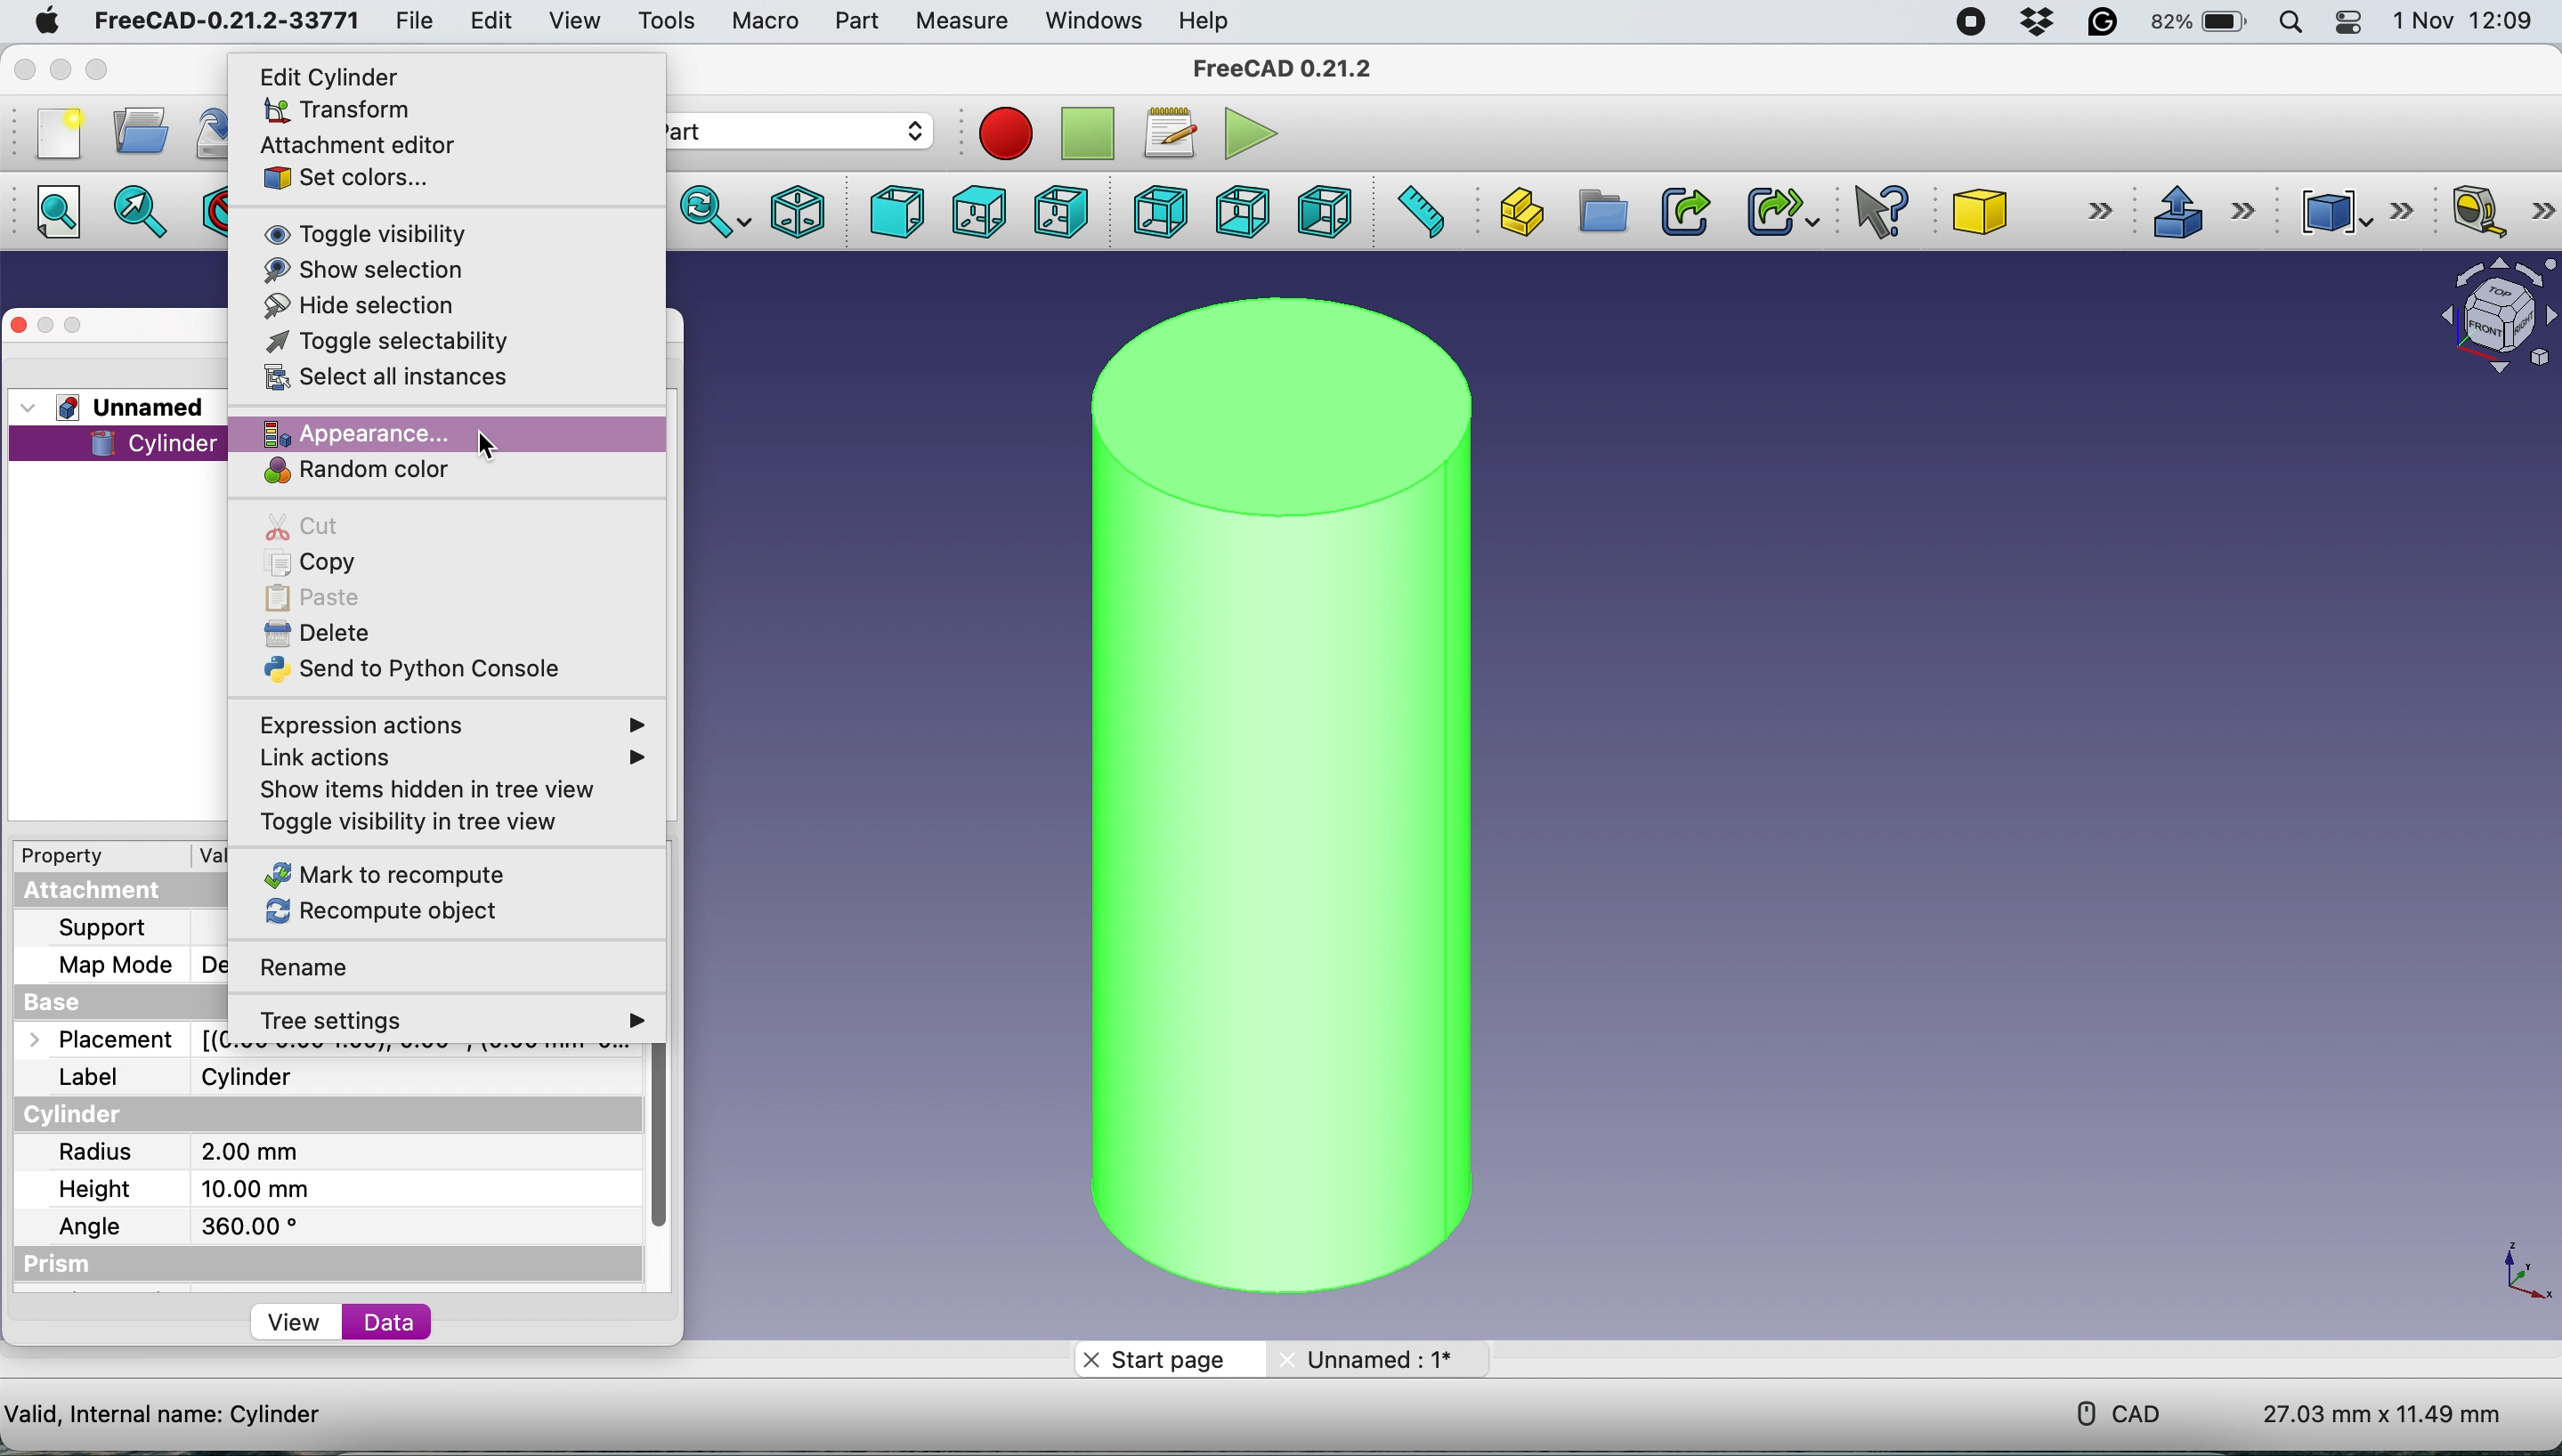  I want to click on sync view, so click(710, 211).